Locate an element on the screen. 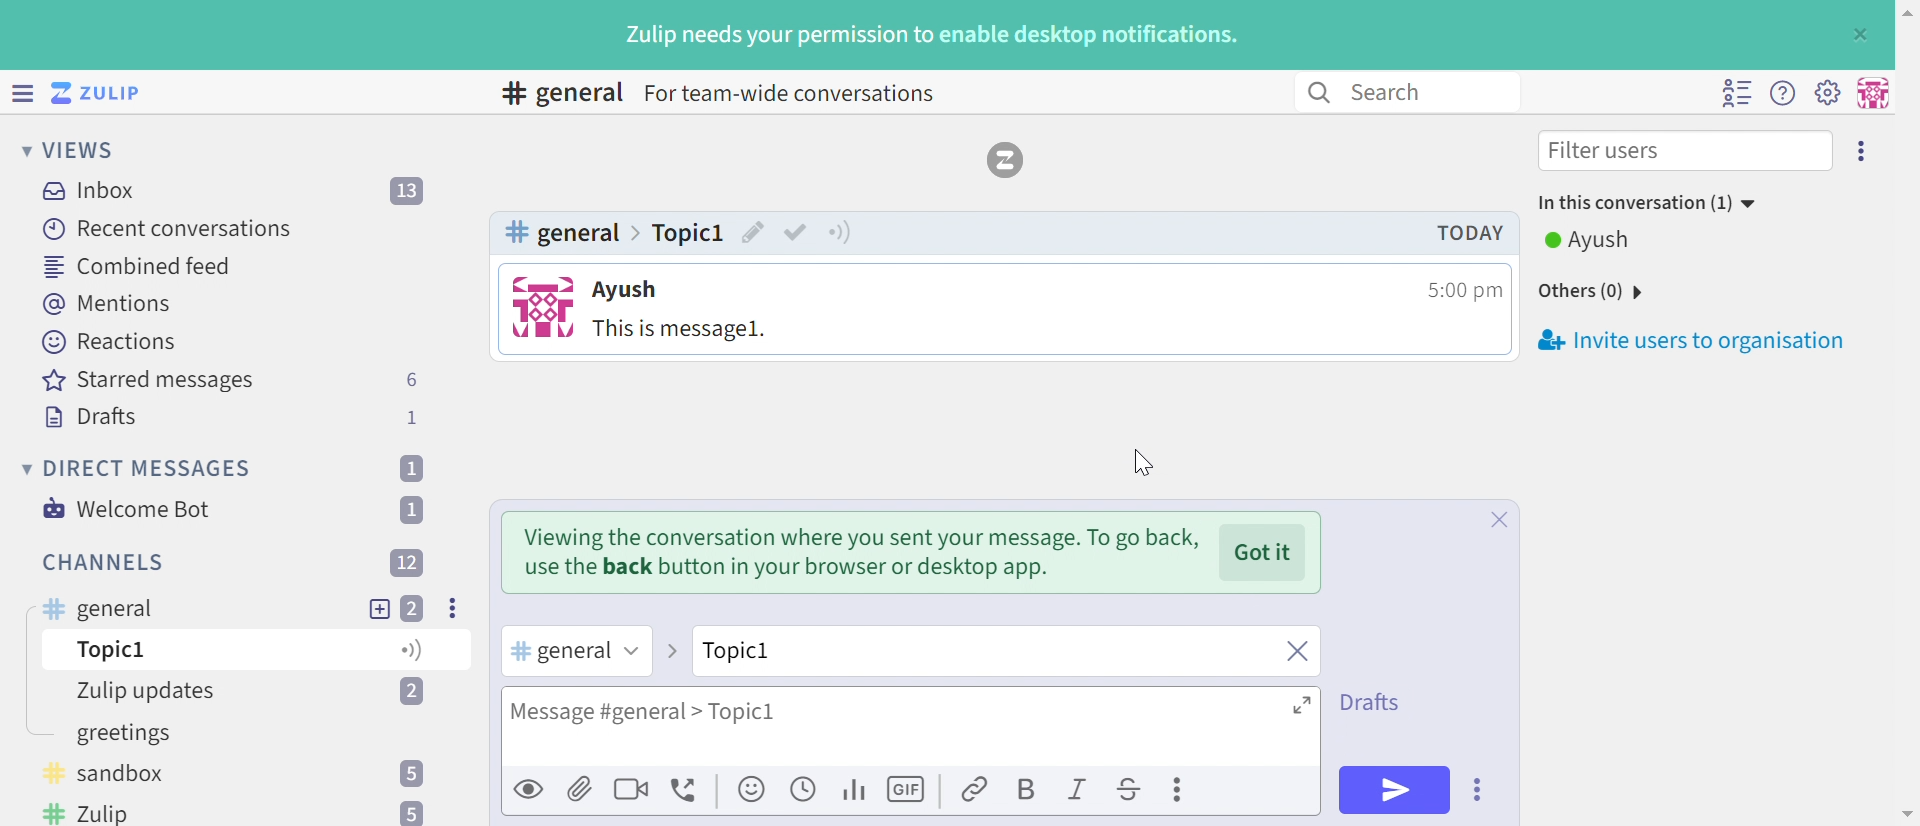  Main menu is located at coordinates (1827, 91).